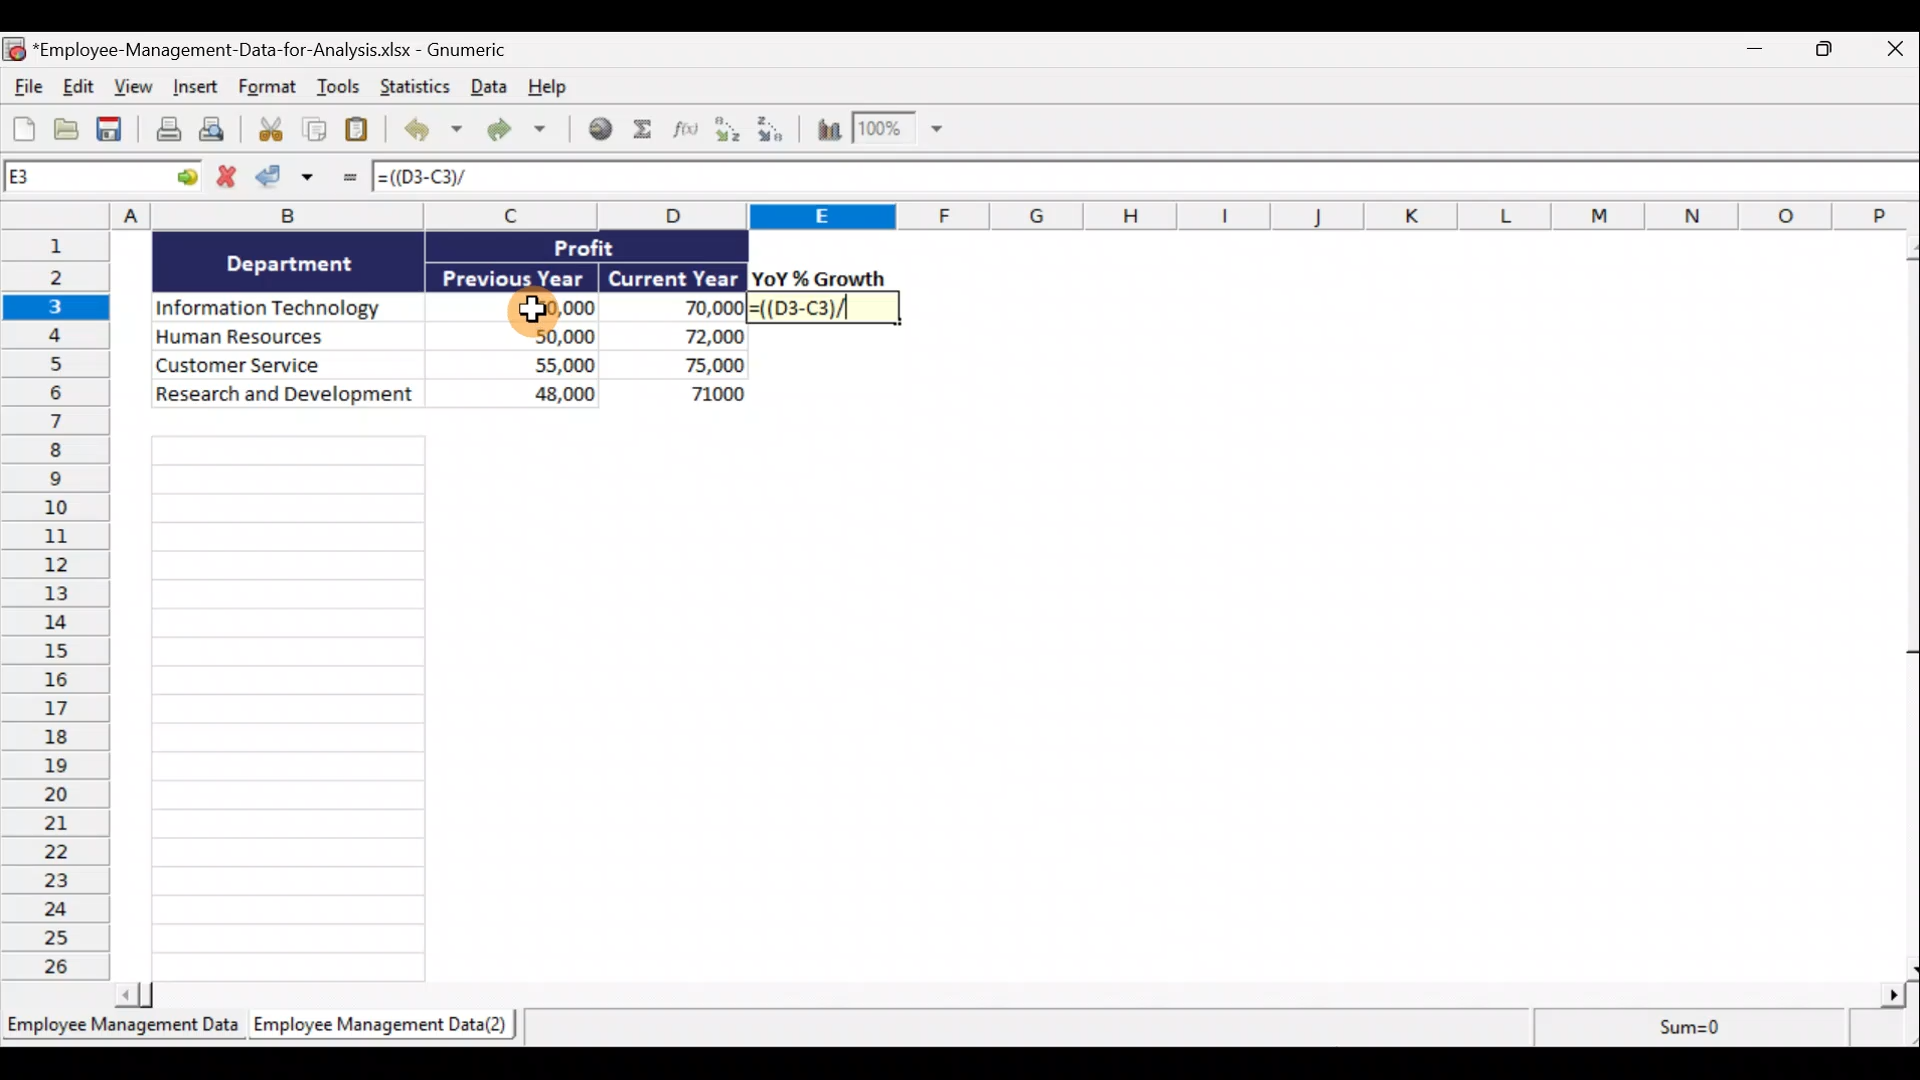 The height and width of the screenshot is (1080, 1920). Describe the element at coordinates (1724, 1030) in the screenshot. I see `sum=0` at that location.